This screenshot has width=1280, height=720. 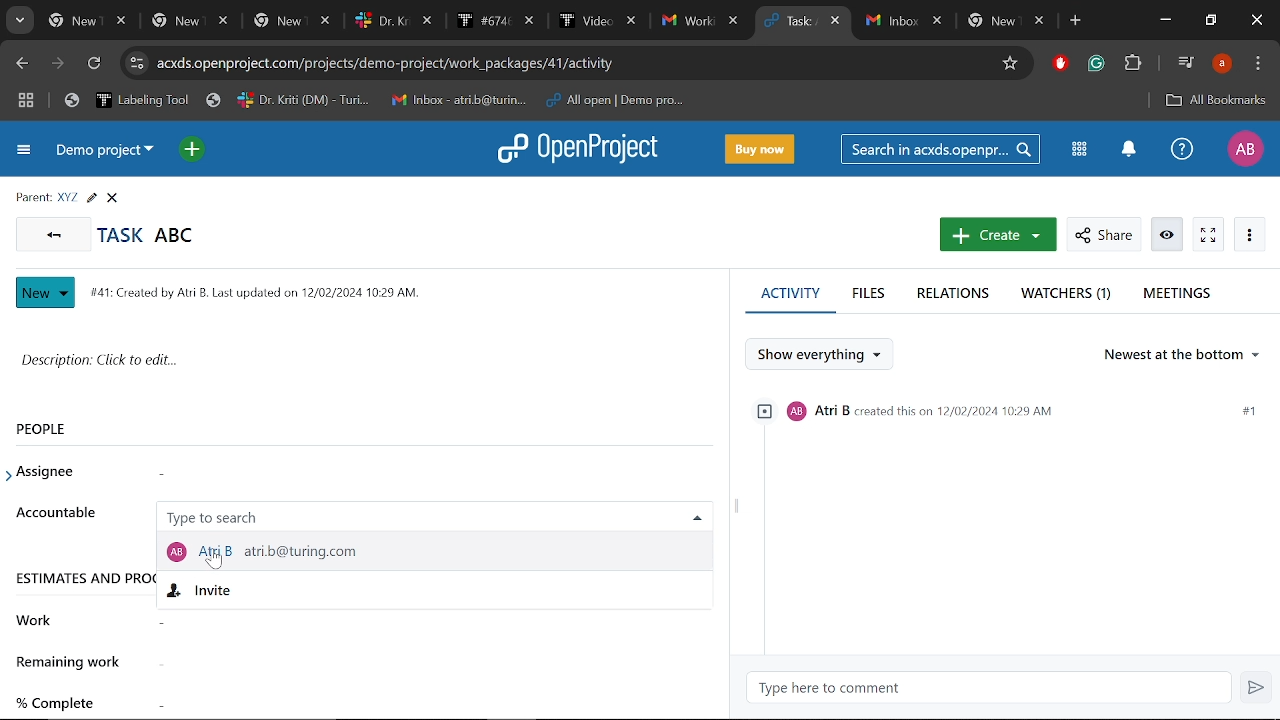 I want to click on Grammerly, so click(x=1097, y=63).